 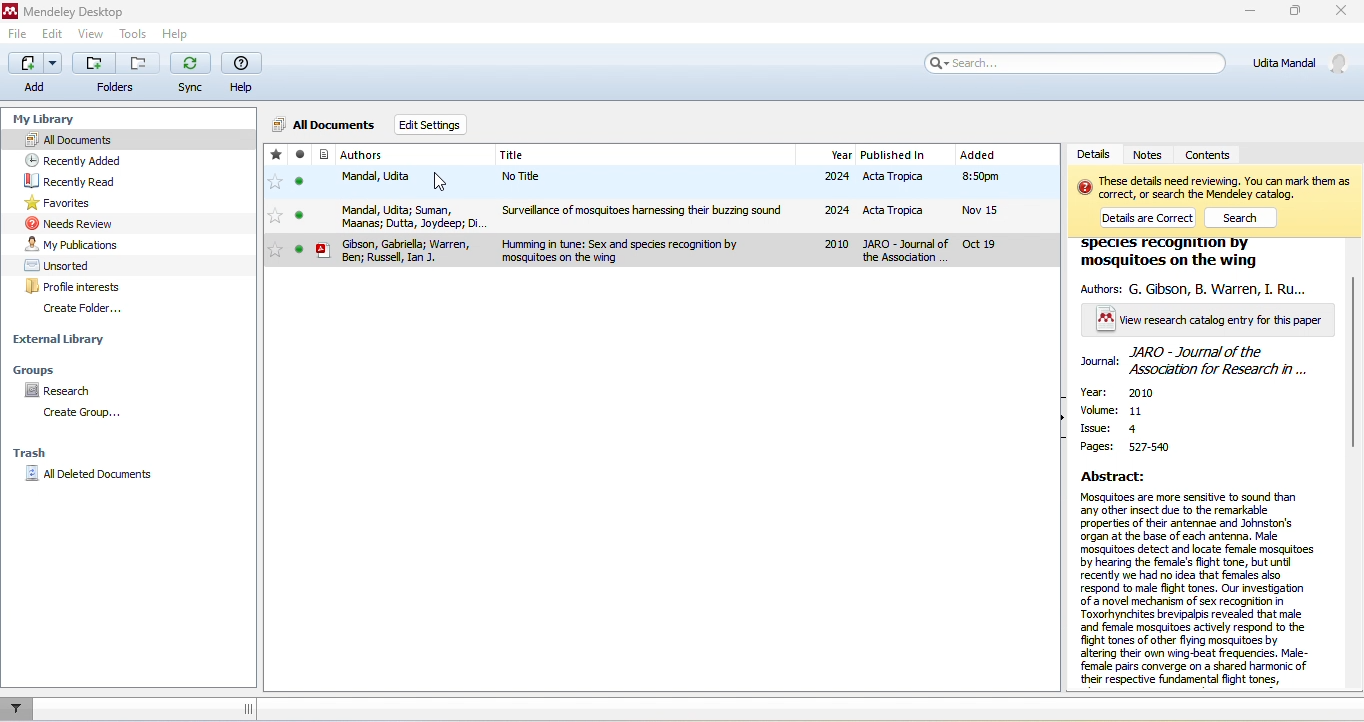 What do you see at coordinates (1125, 447) in the screenshot?
I see `pages: 527-540` at bounding box center [1125, 447].